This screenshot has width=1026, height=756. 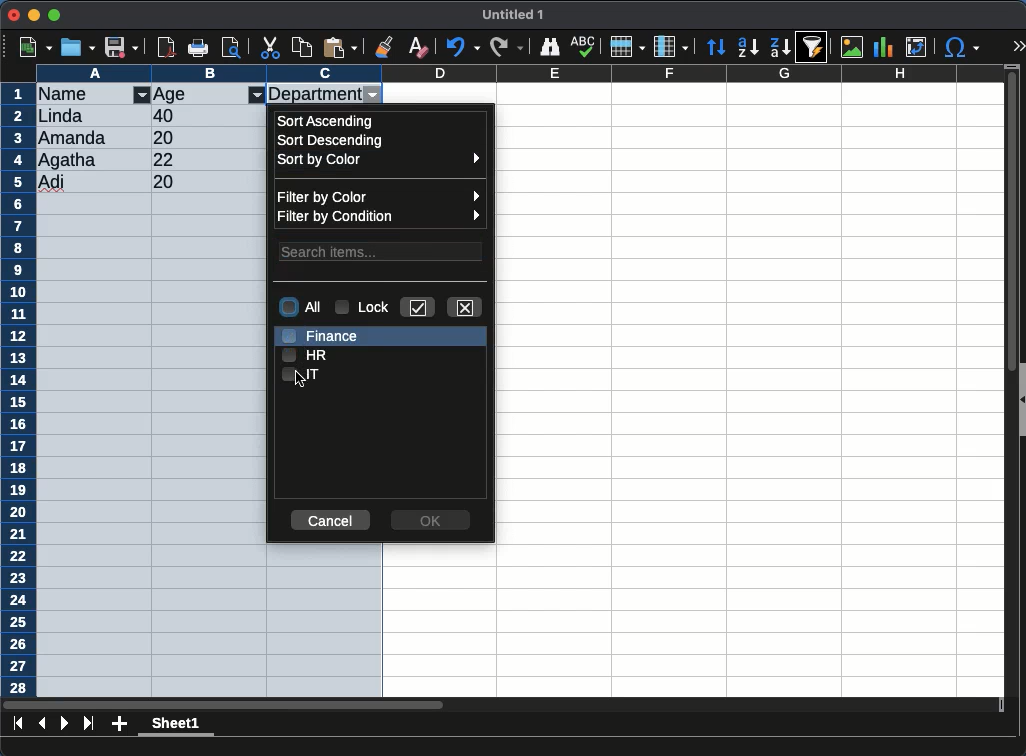 What do you see at coordinates (35, 14) in the screenshot?
I see `minimize` at bounding box center [35, 14].